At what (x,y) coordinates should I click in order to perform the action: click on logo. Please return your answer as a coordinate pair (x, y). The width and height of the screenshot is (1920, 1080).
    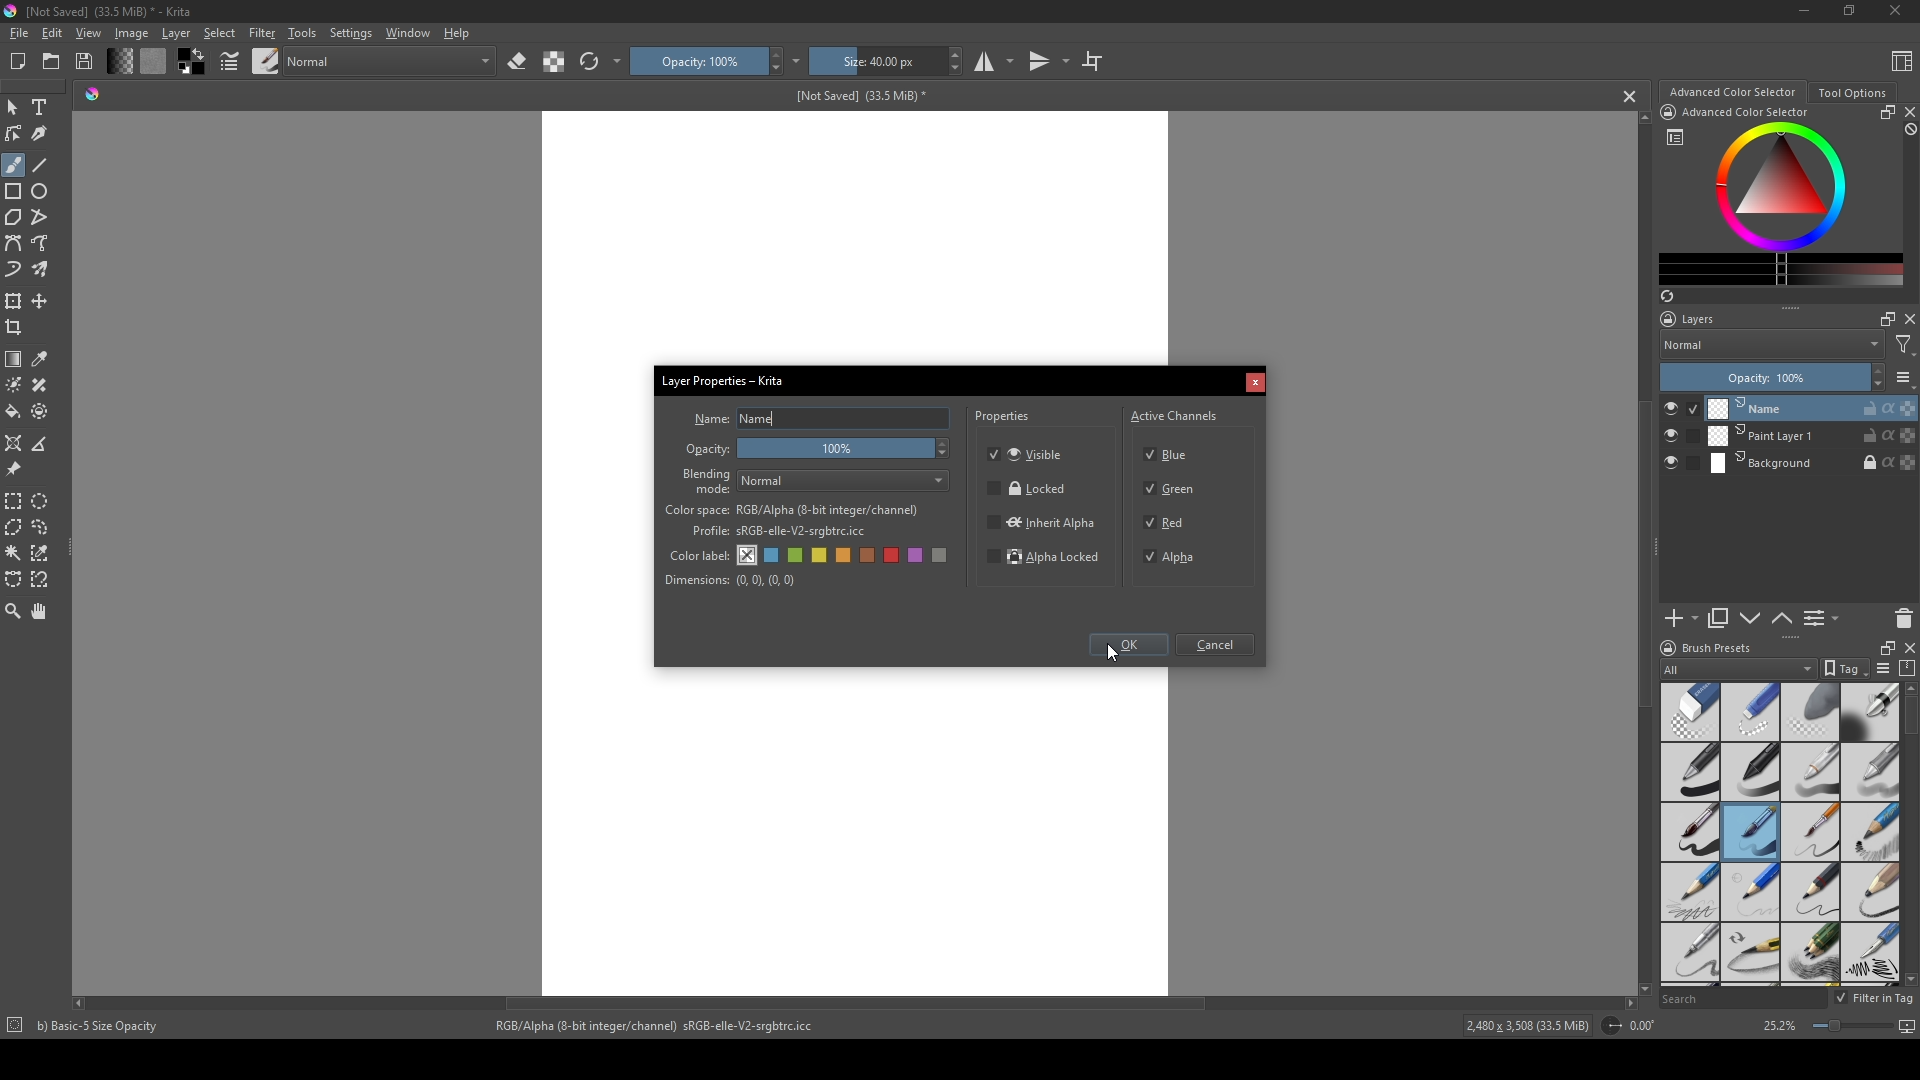
    Looking at the image, I should click on (12, 11).